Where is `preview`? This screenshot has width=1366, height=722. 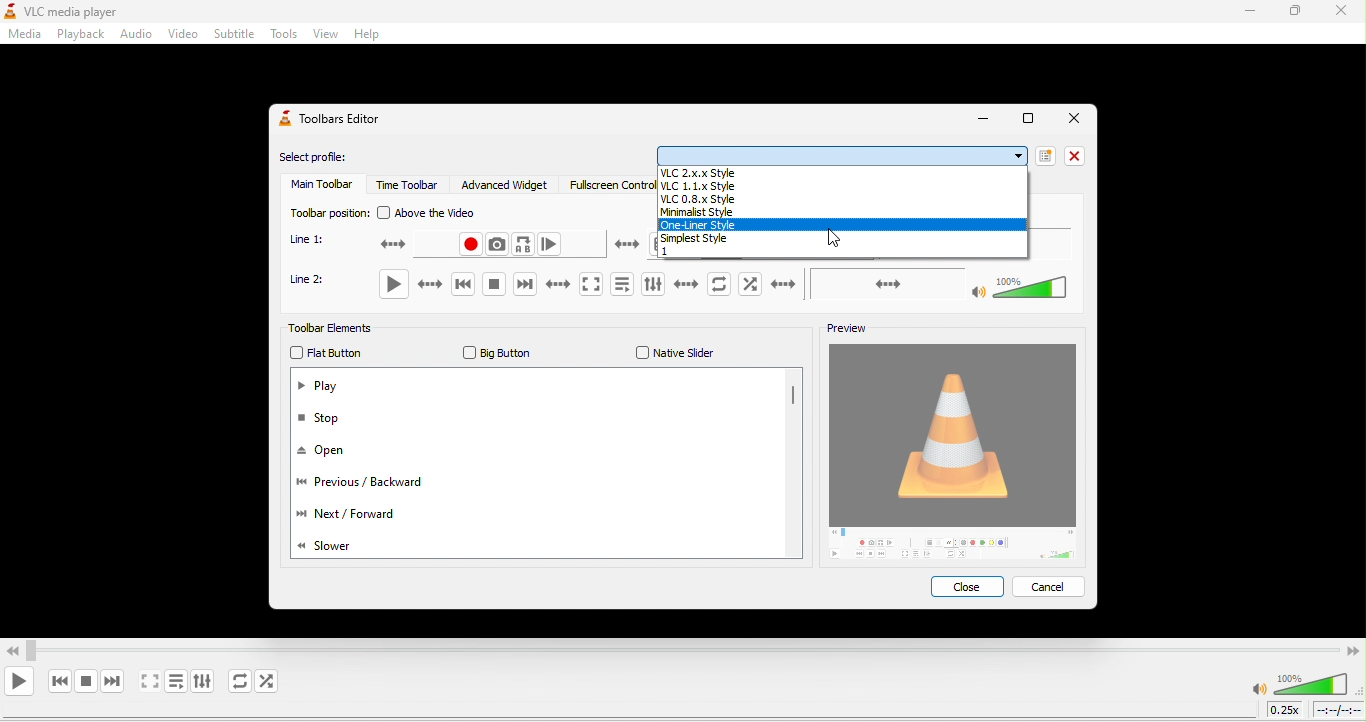 preview is located at coordinates (849, 324).